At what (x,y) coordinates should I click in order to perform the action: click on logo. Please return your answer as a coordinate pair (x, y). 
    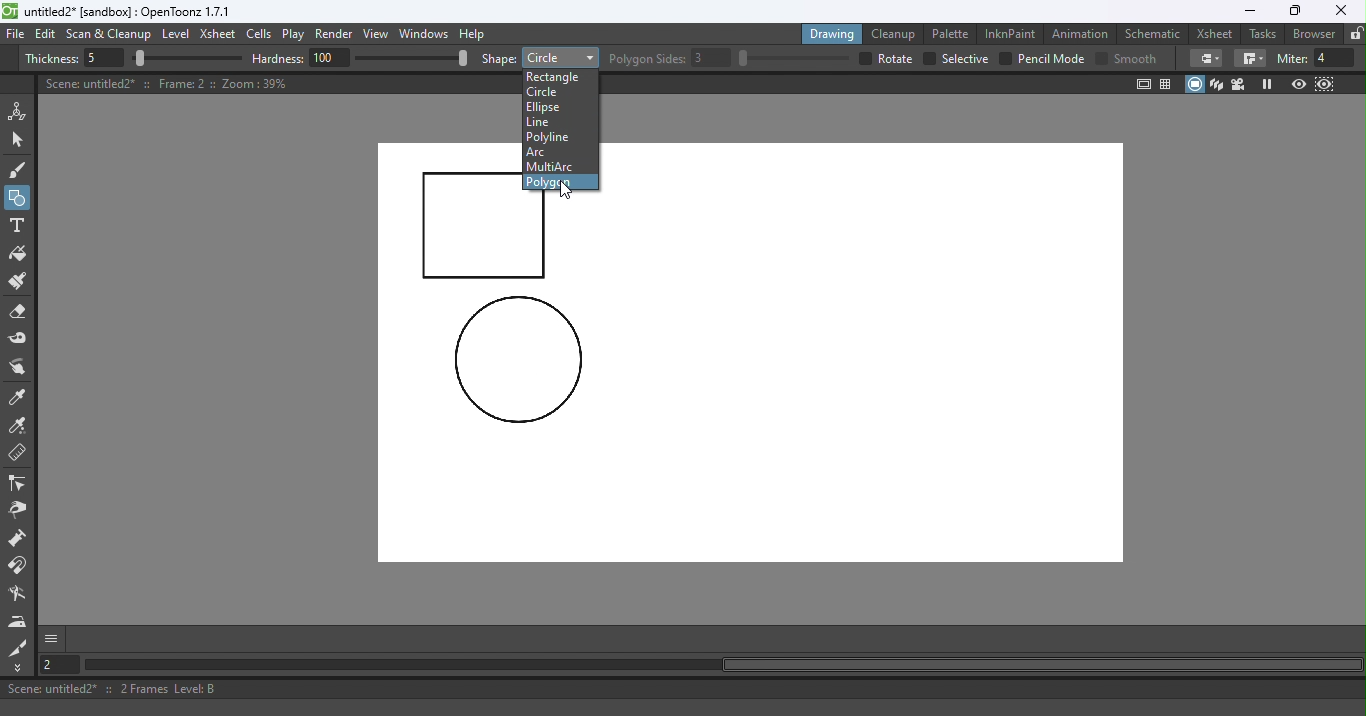
    Looking at the image, I should click on (10, 11).